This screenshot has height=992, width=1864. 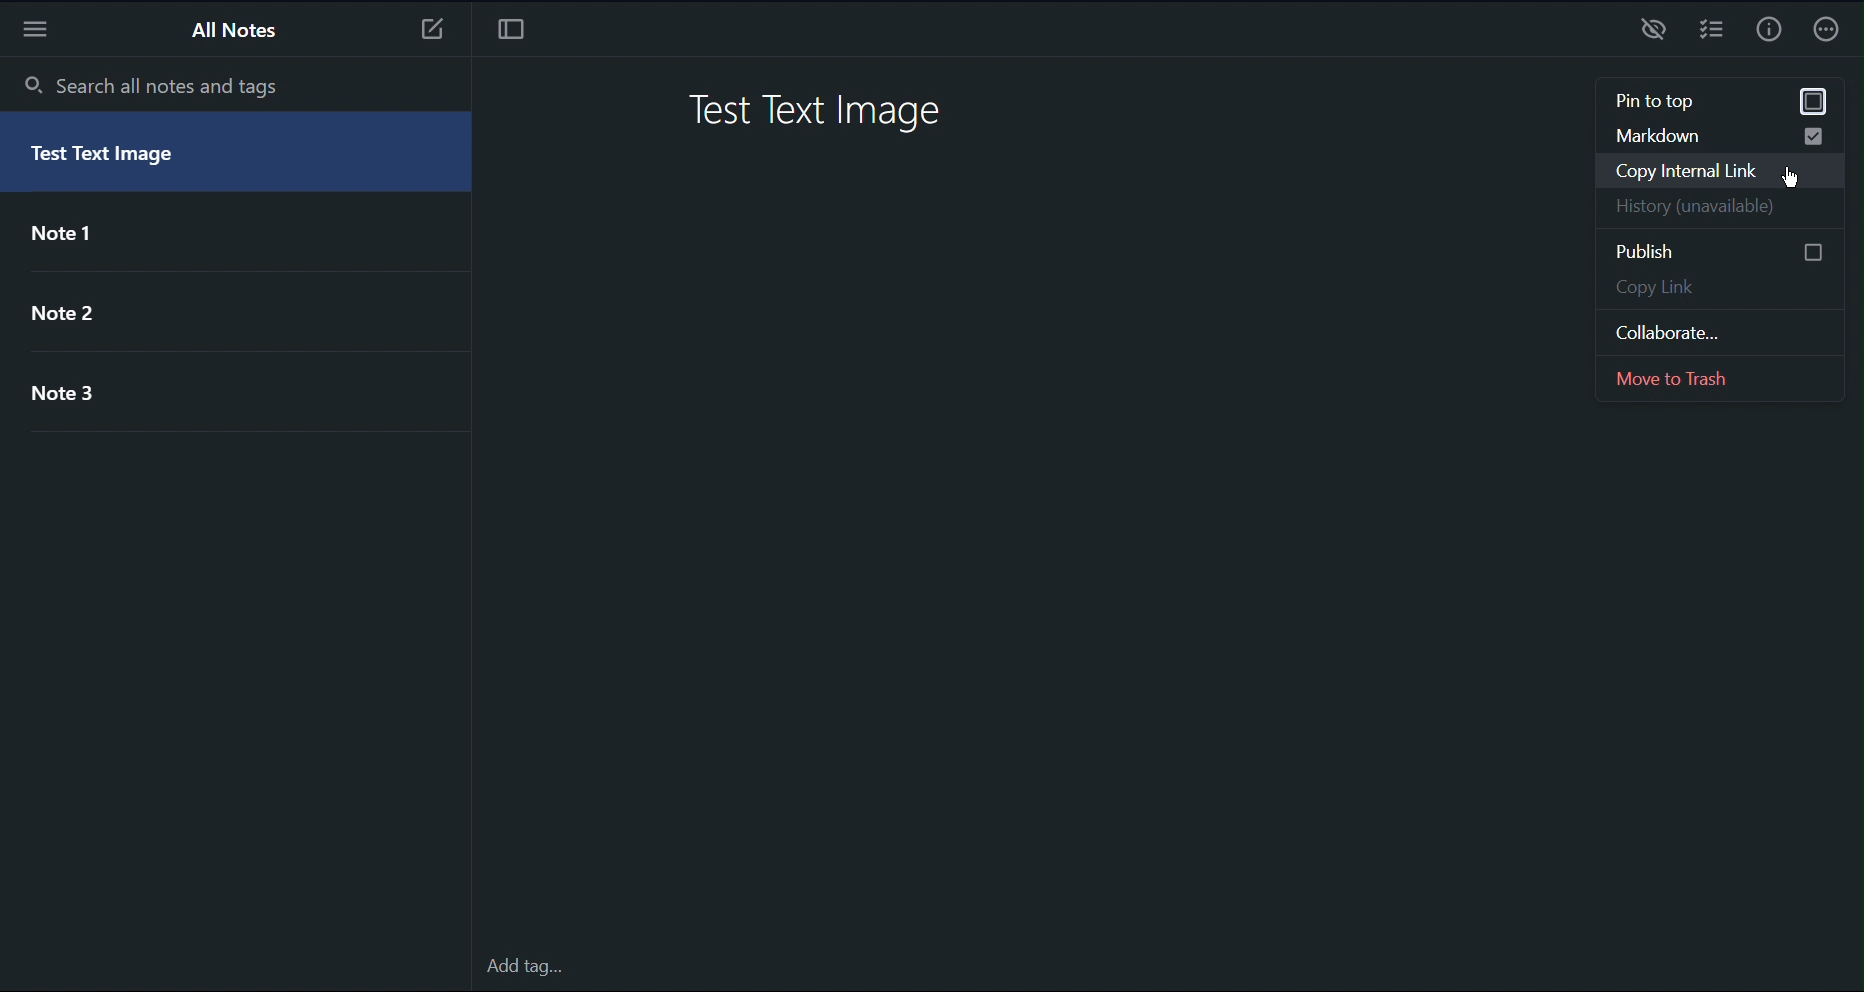 What do you see at coordinates (81, 393) in the screenshot?
I see `Note 3` at bounding box center [81, 393].